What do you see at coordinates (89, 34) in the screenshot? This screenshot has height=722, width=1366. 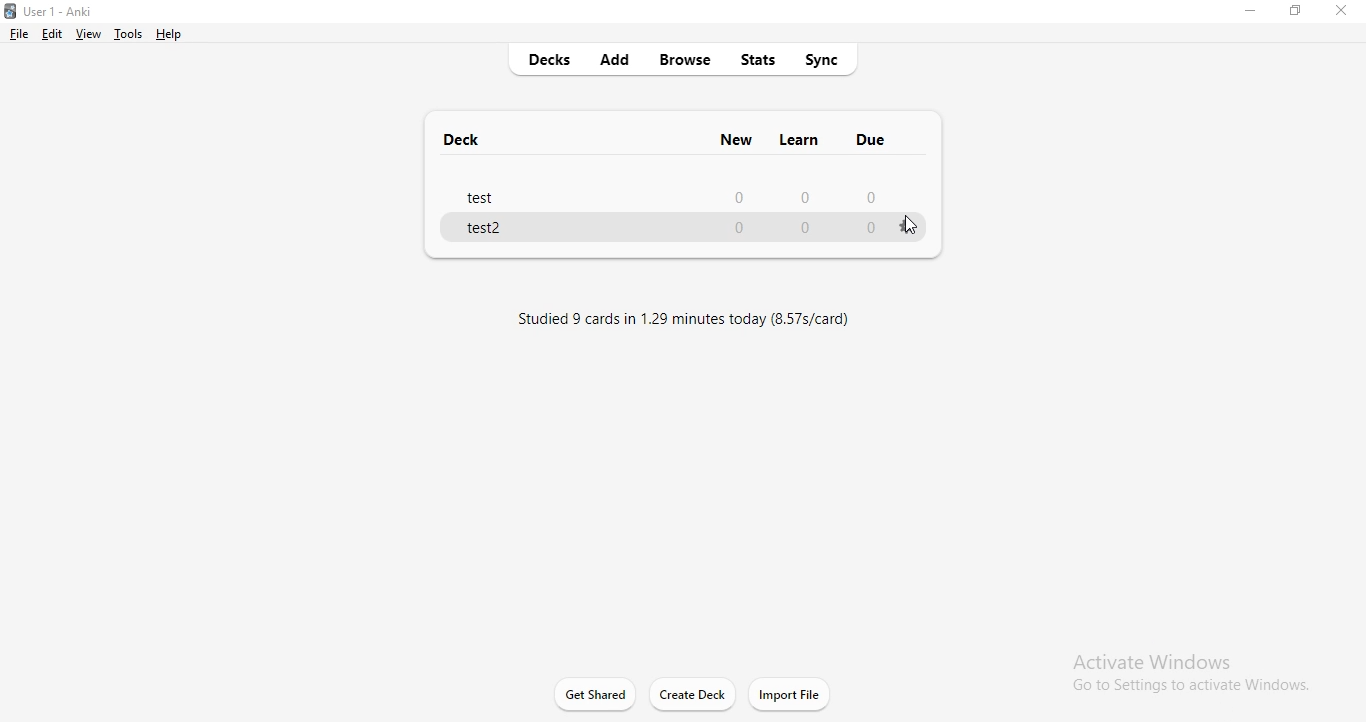 I see `view` at bounding box center [89, 34].